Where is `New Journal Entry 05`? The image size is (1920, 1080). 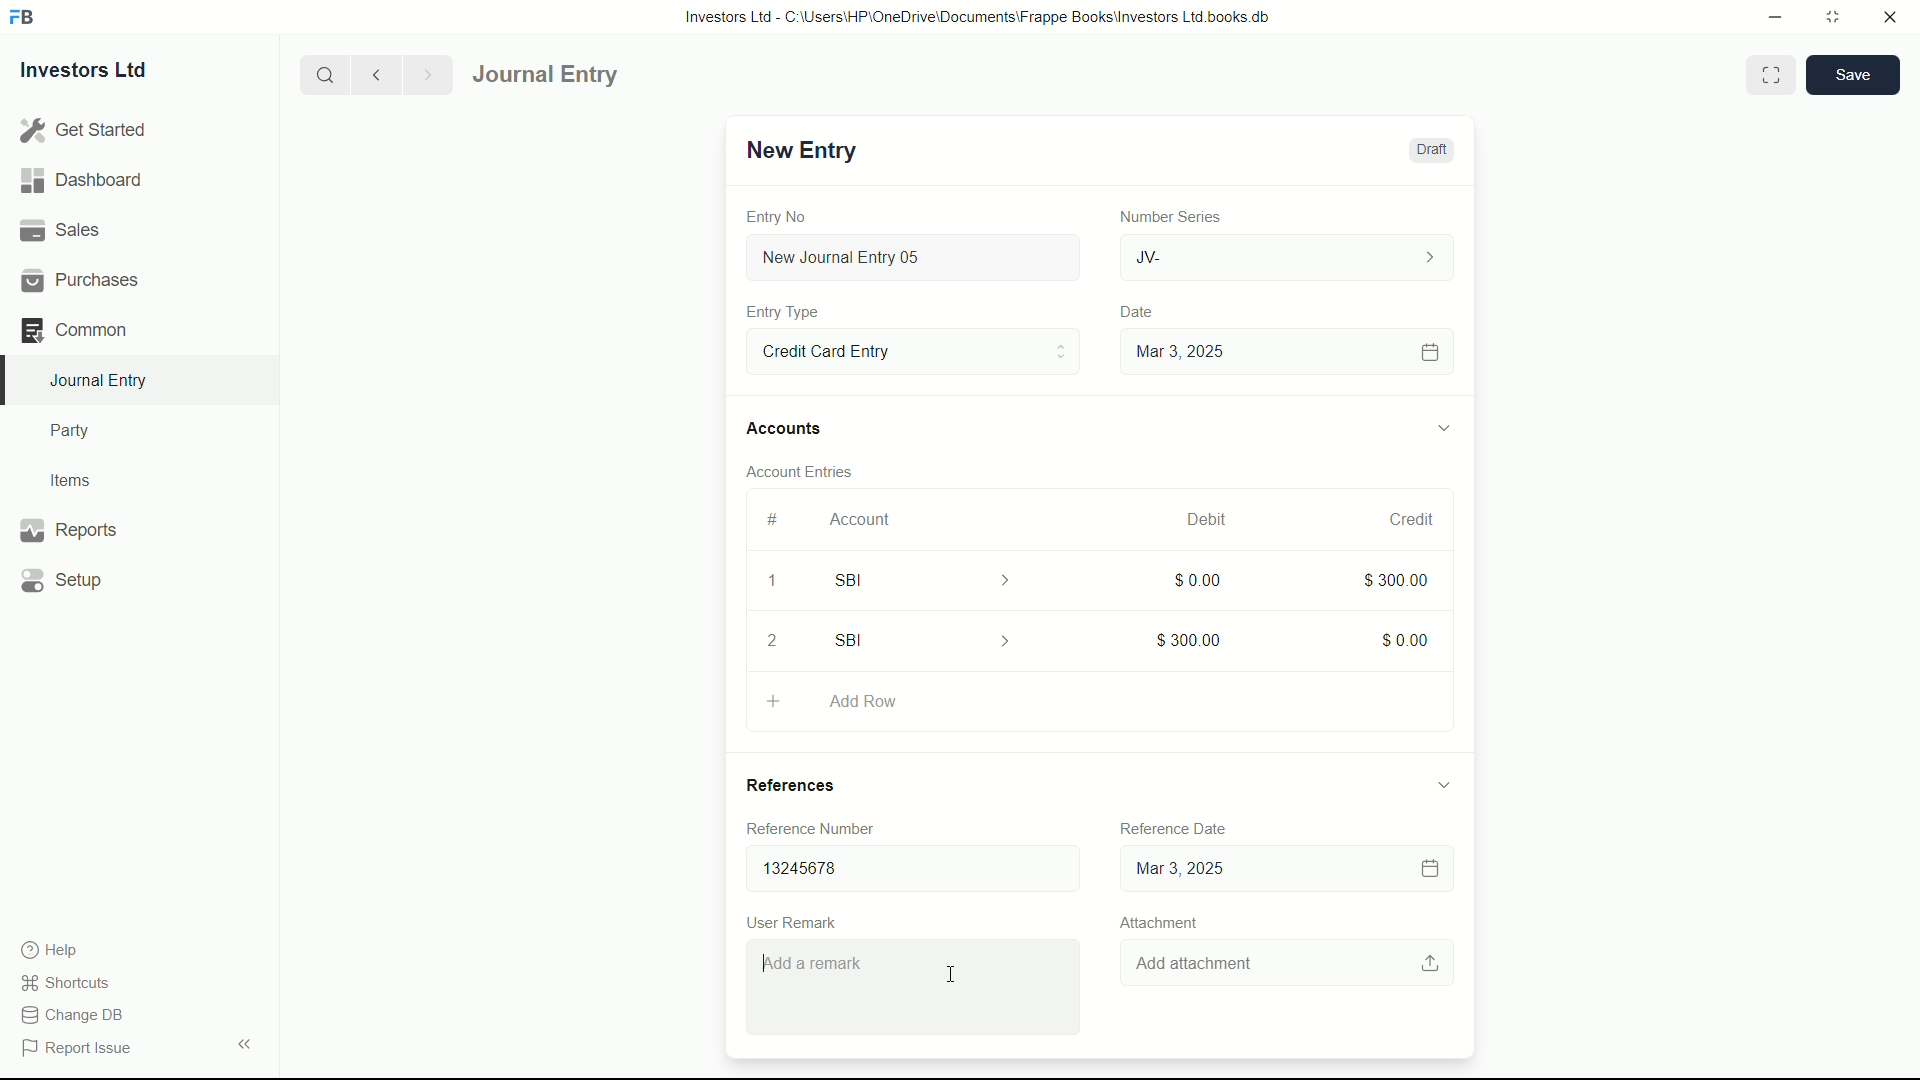
New Journal Entry 05 is located at coordinates (916, 258).